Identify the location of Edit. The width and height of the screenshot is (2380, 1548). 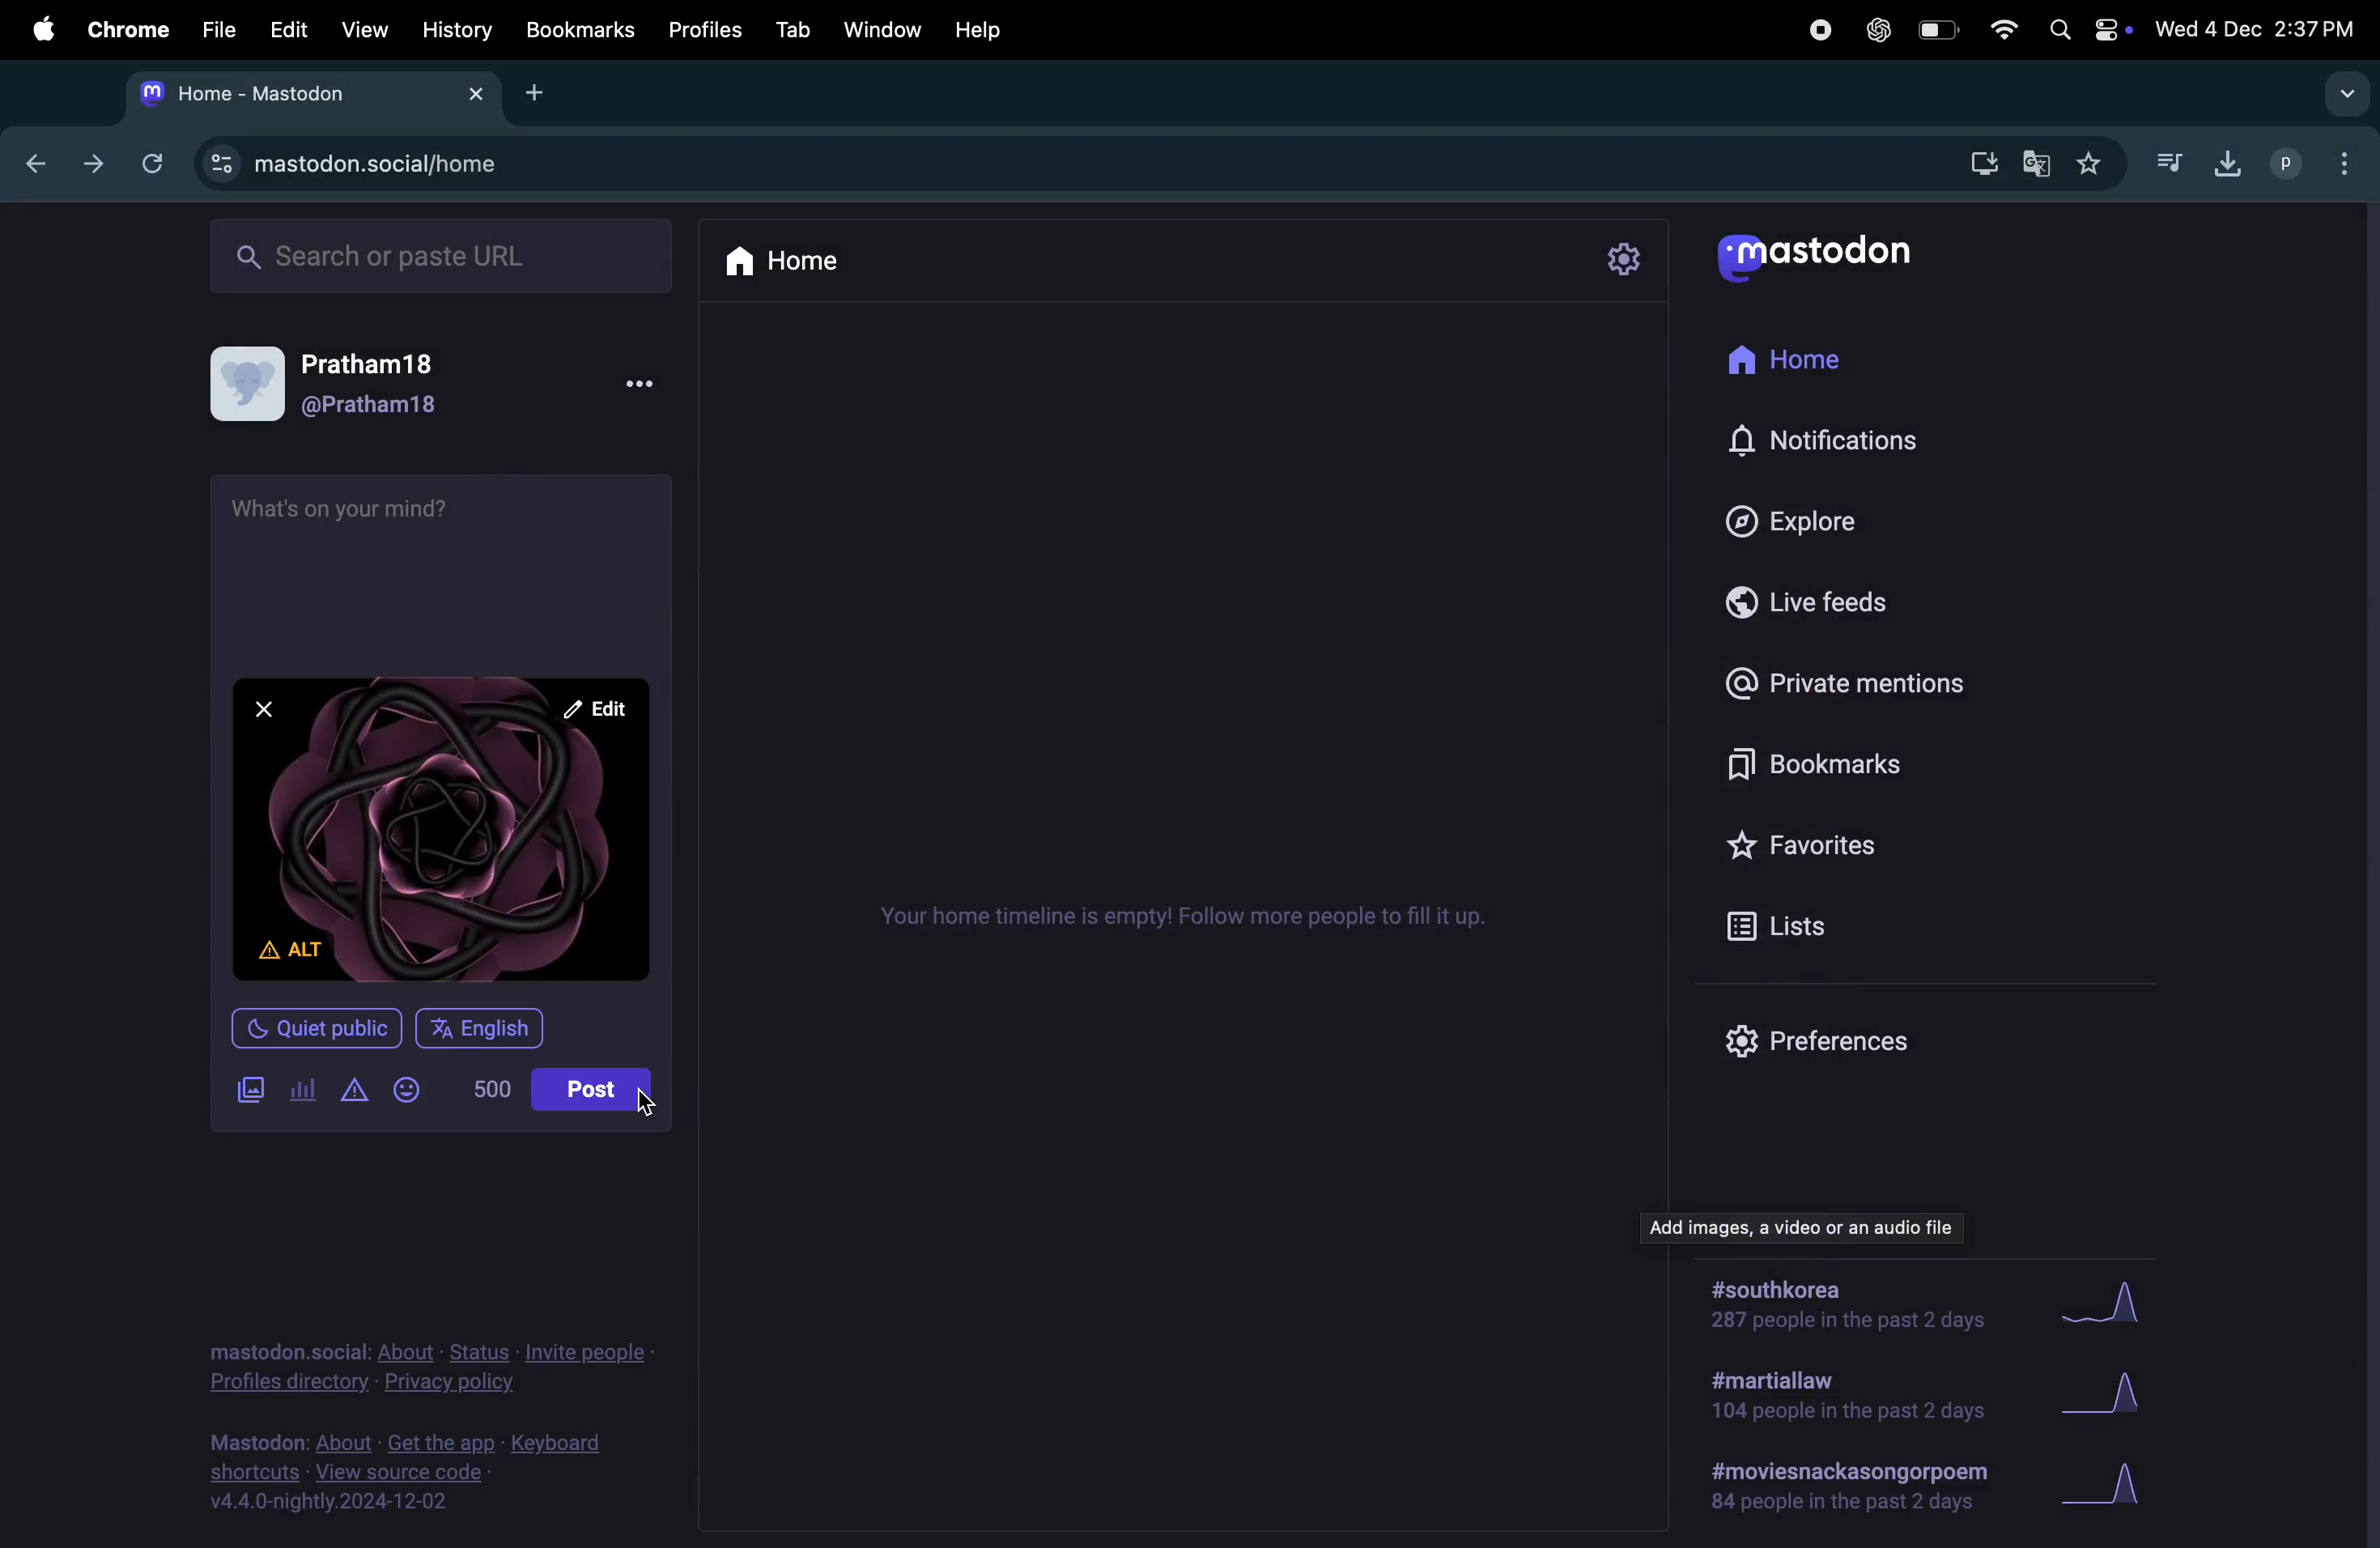
(283, 28).